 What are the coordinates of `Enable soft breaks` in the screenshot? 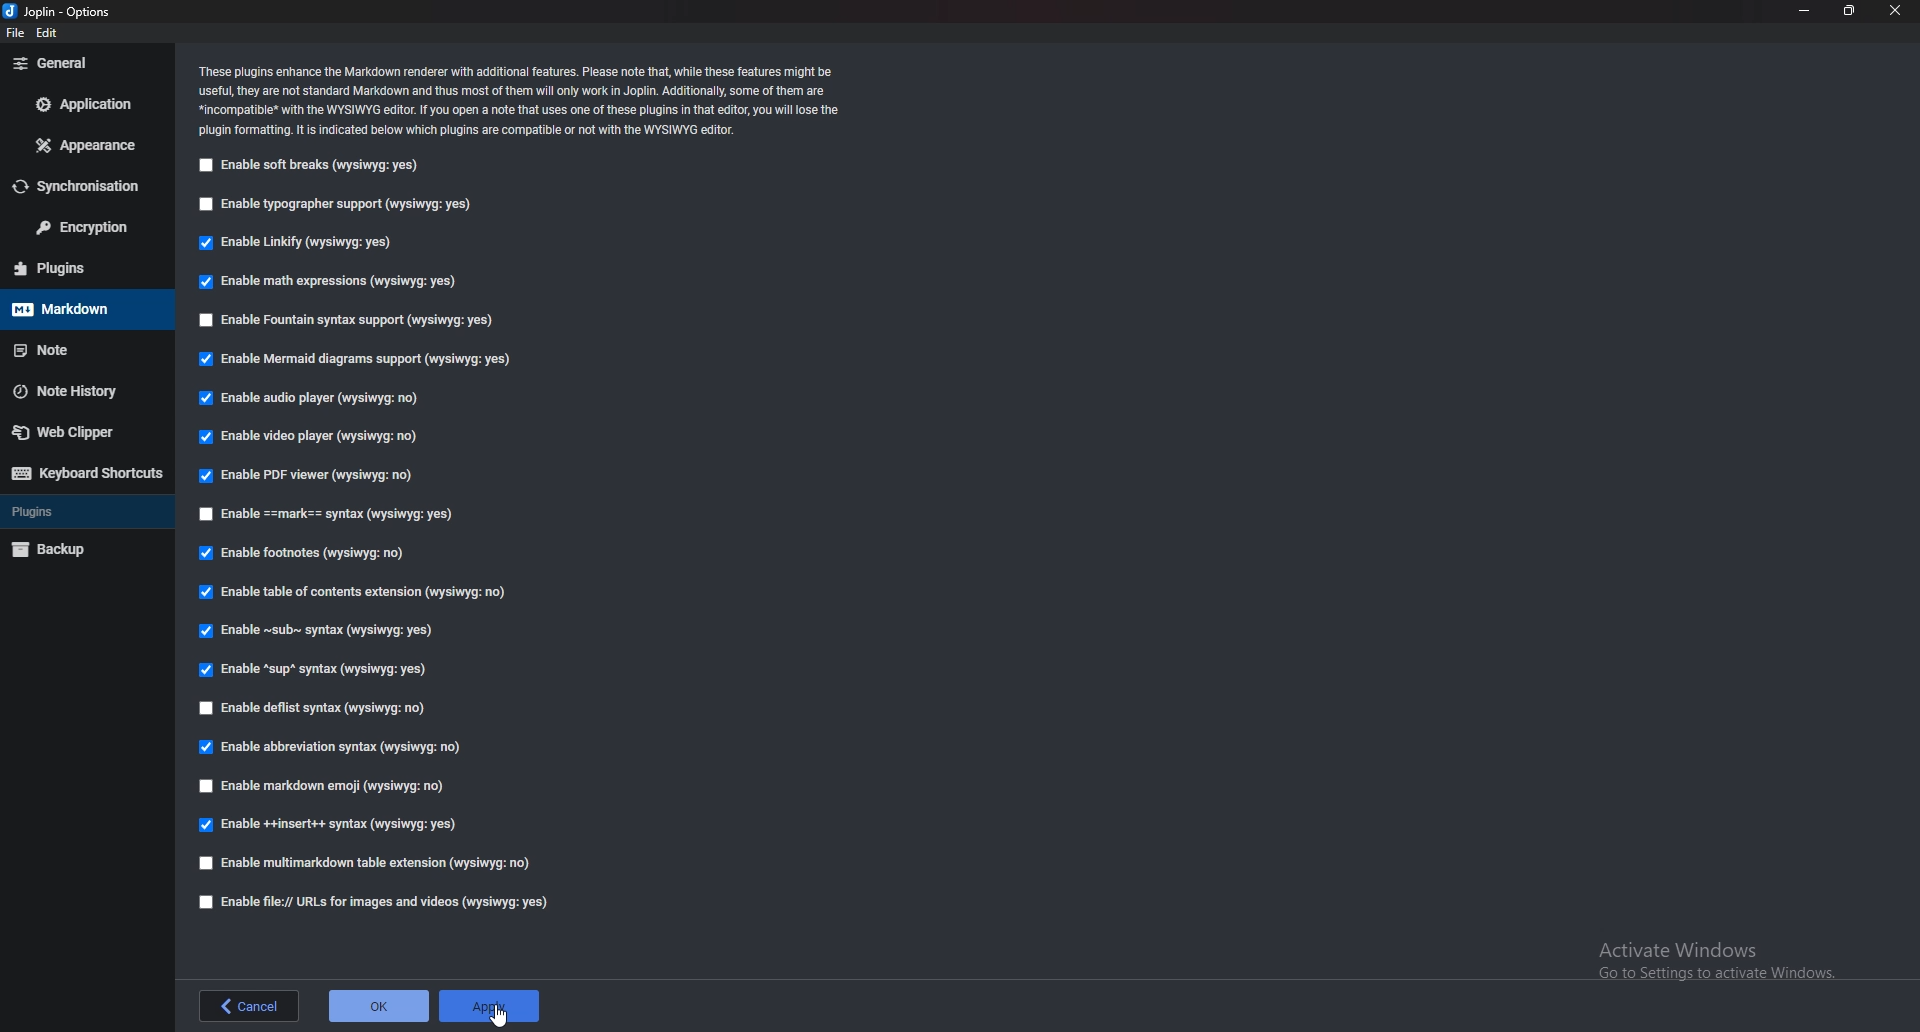 It's located at (311, 164).